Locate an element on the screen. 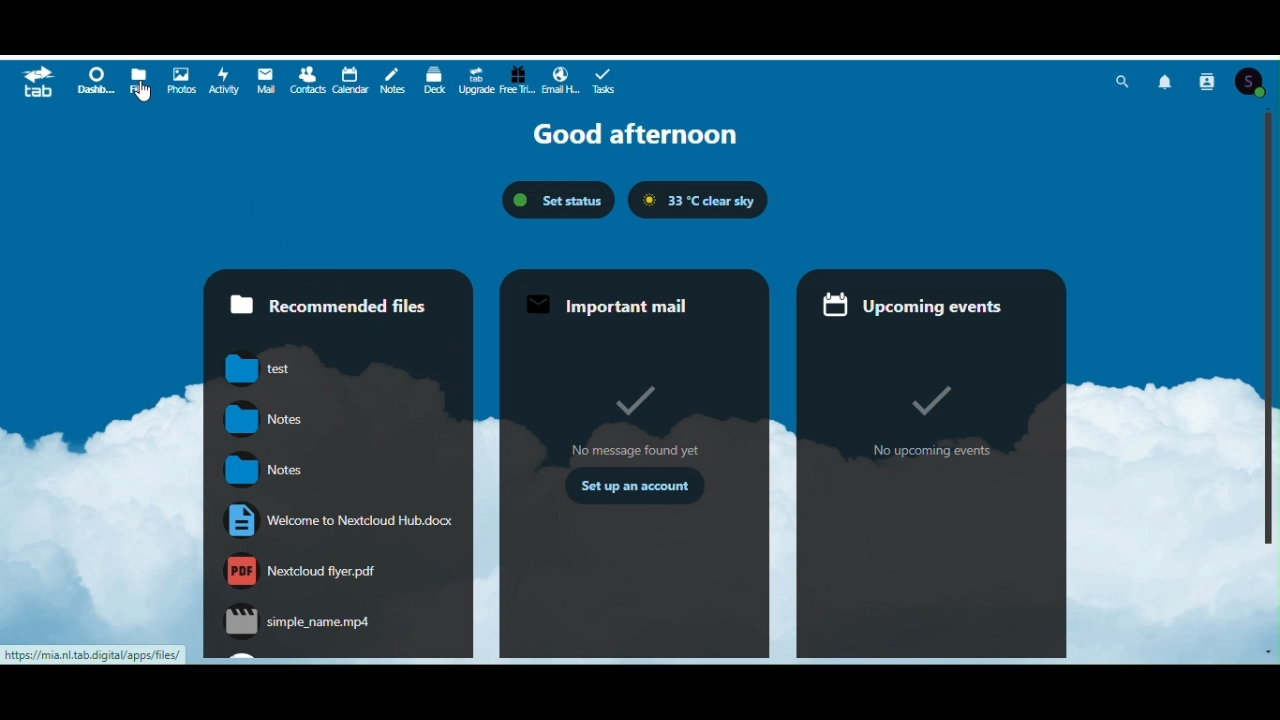  nextcloud flyer.pdf is located at coordinates (303, 570).